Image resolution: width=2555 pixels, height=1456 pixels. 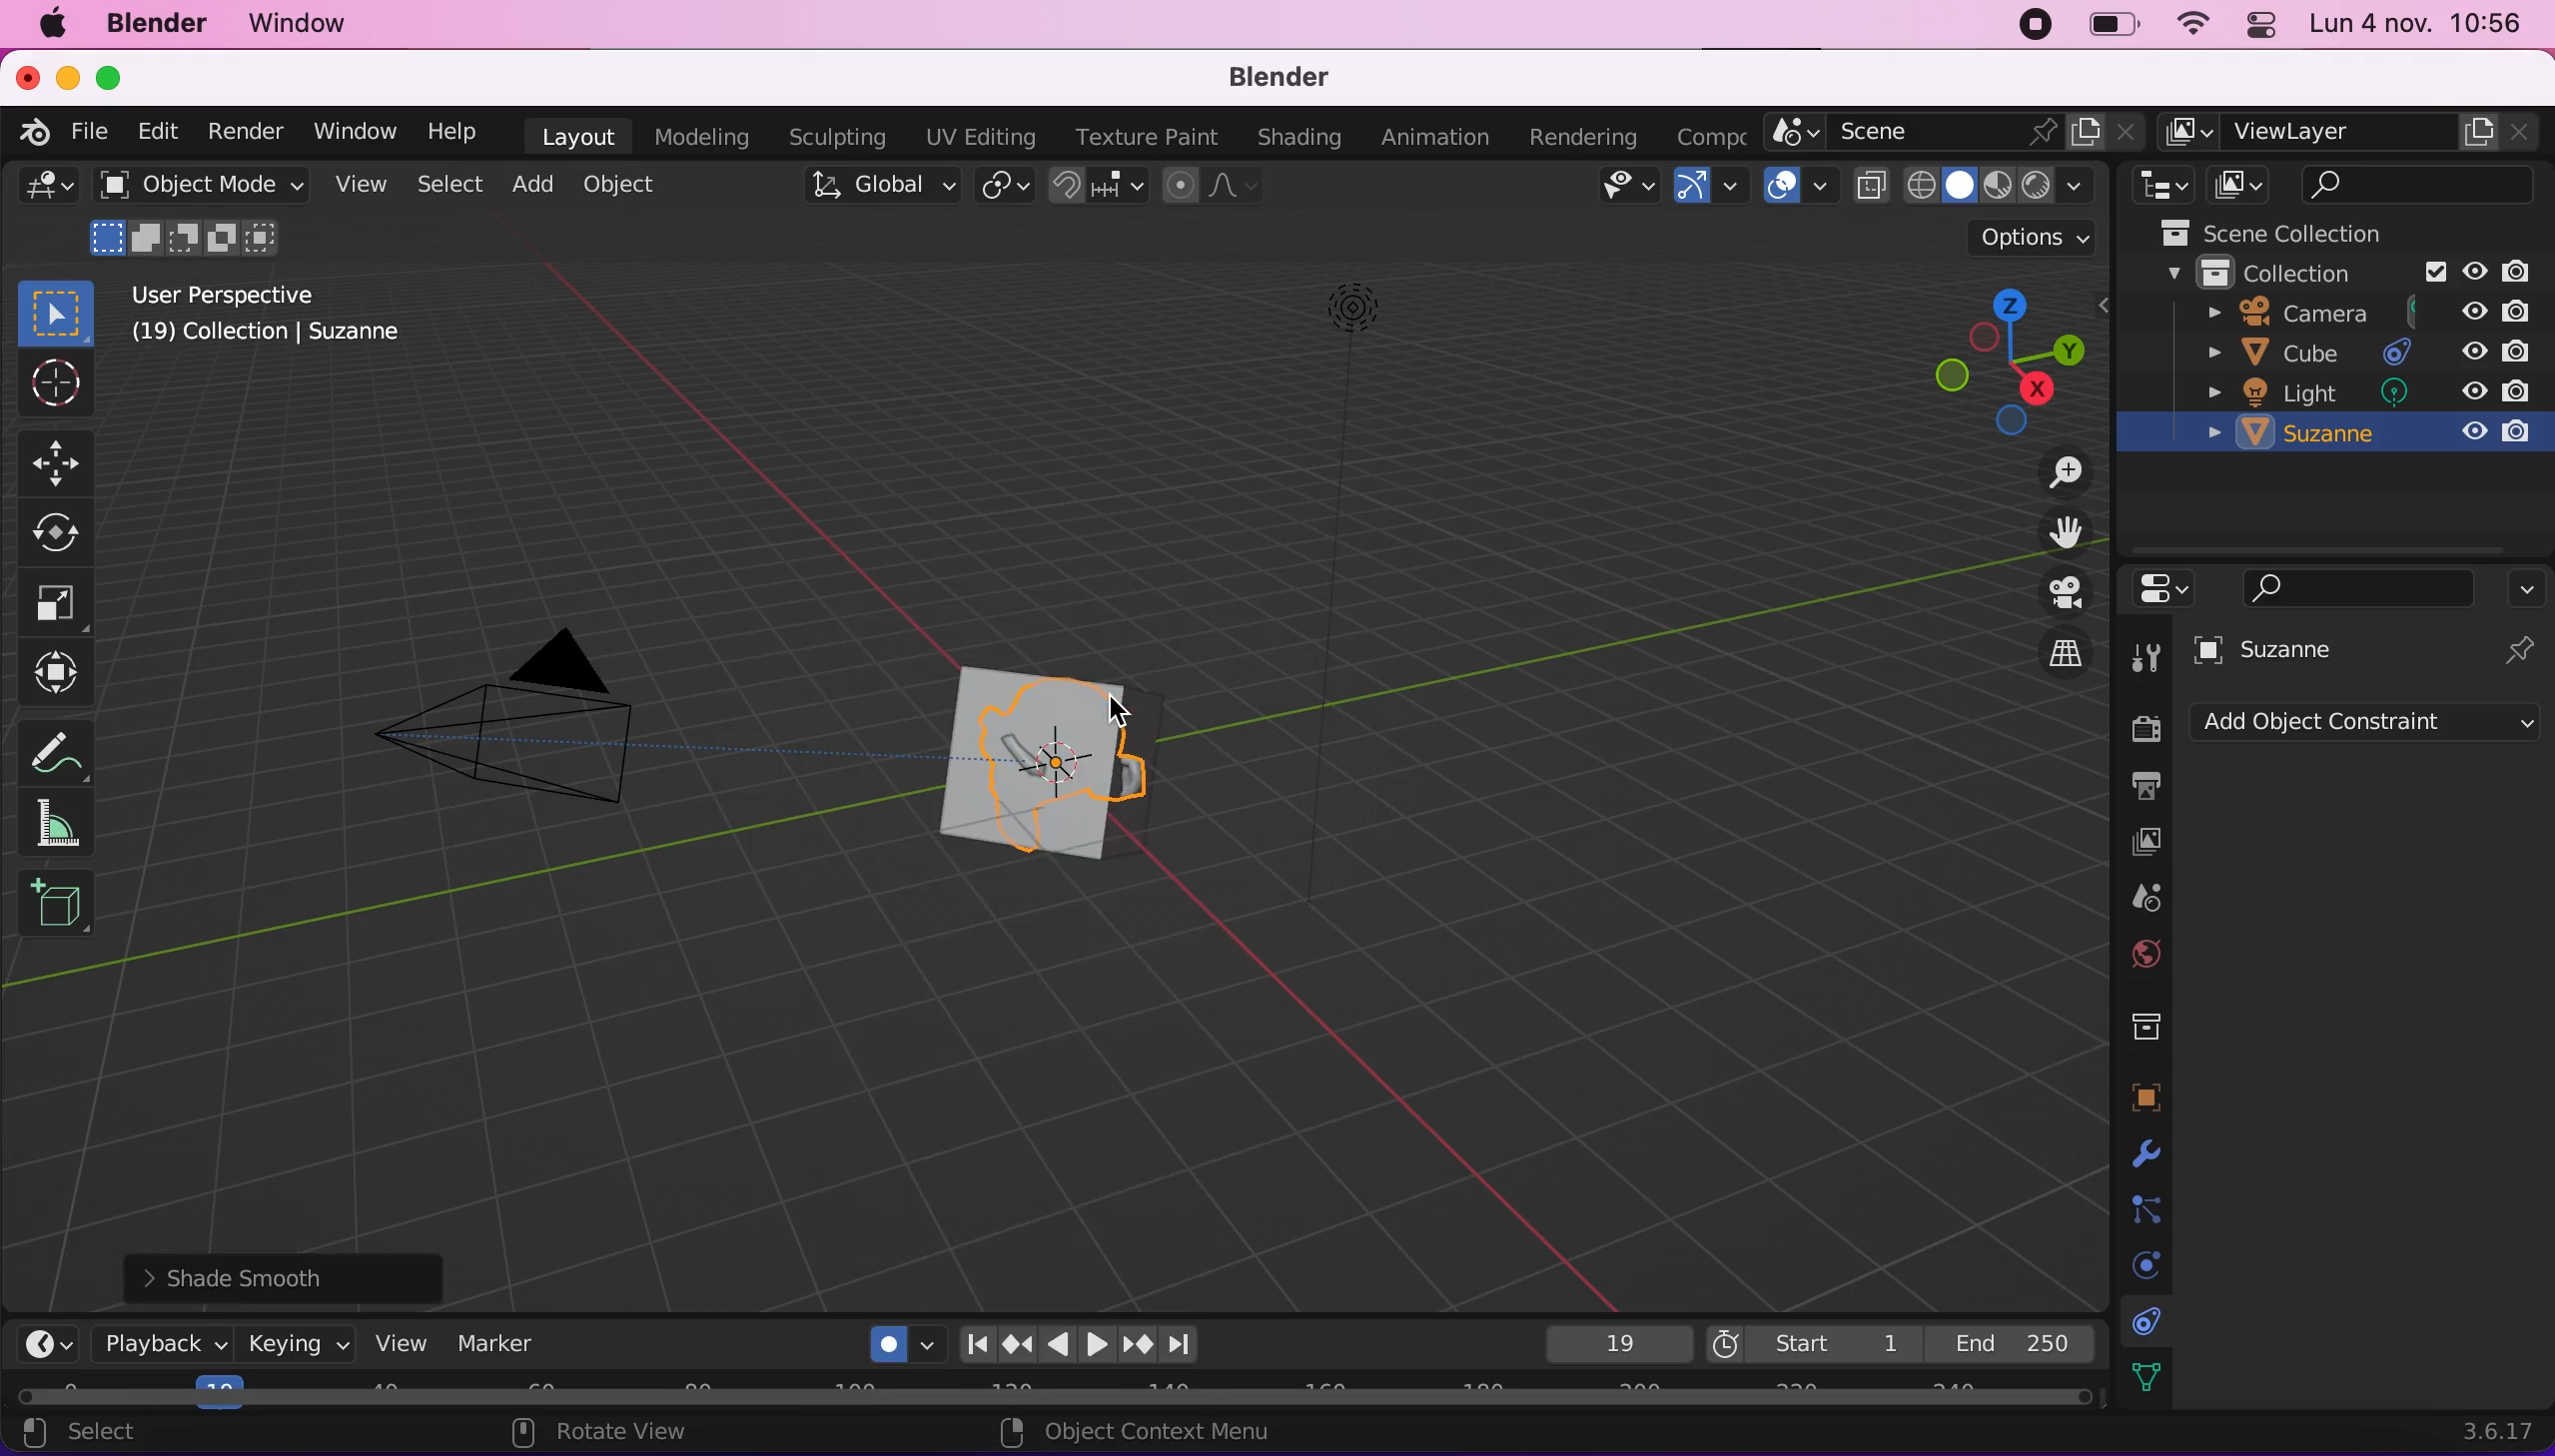 What do you see at coordinates (2035, 187) in the screenshot?
I see `rendered display` at bounding box center [2035, 187].